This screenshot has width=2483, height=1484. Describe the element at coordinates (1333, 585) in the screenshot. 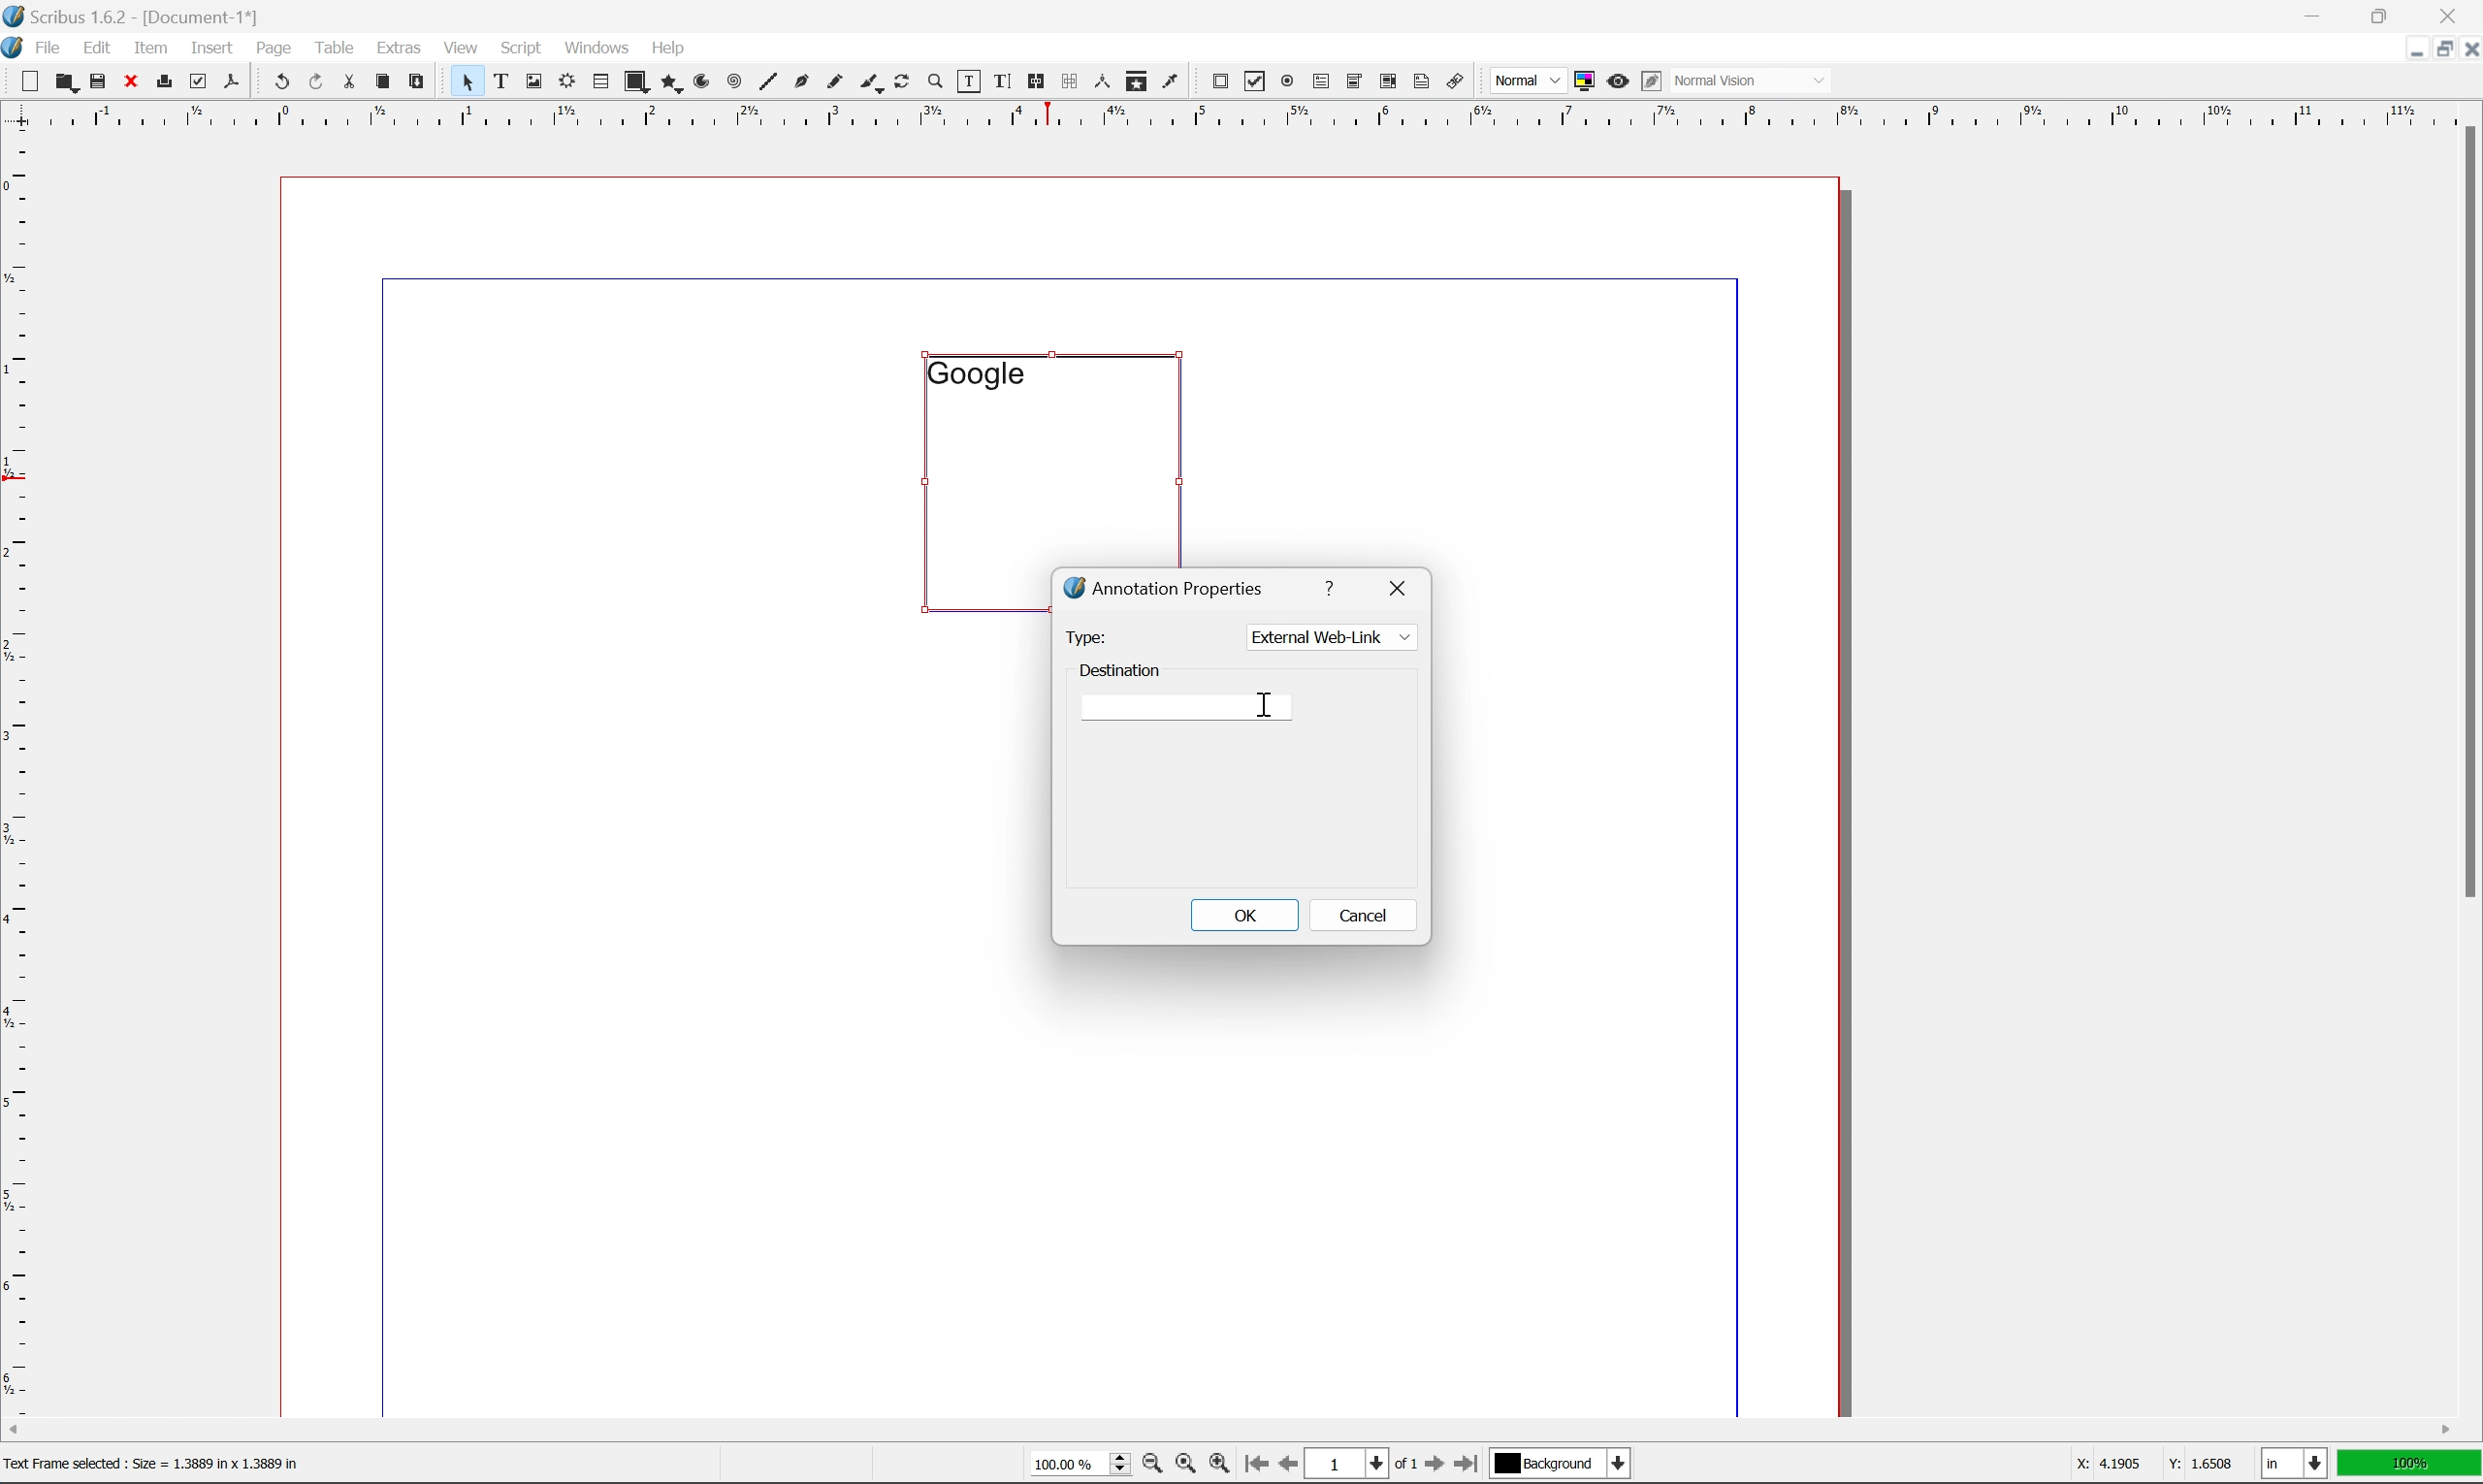

I see `help` at that location.